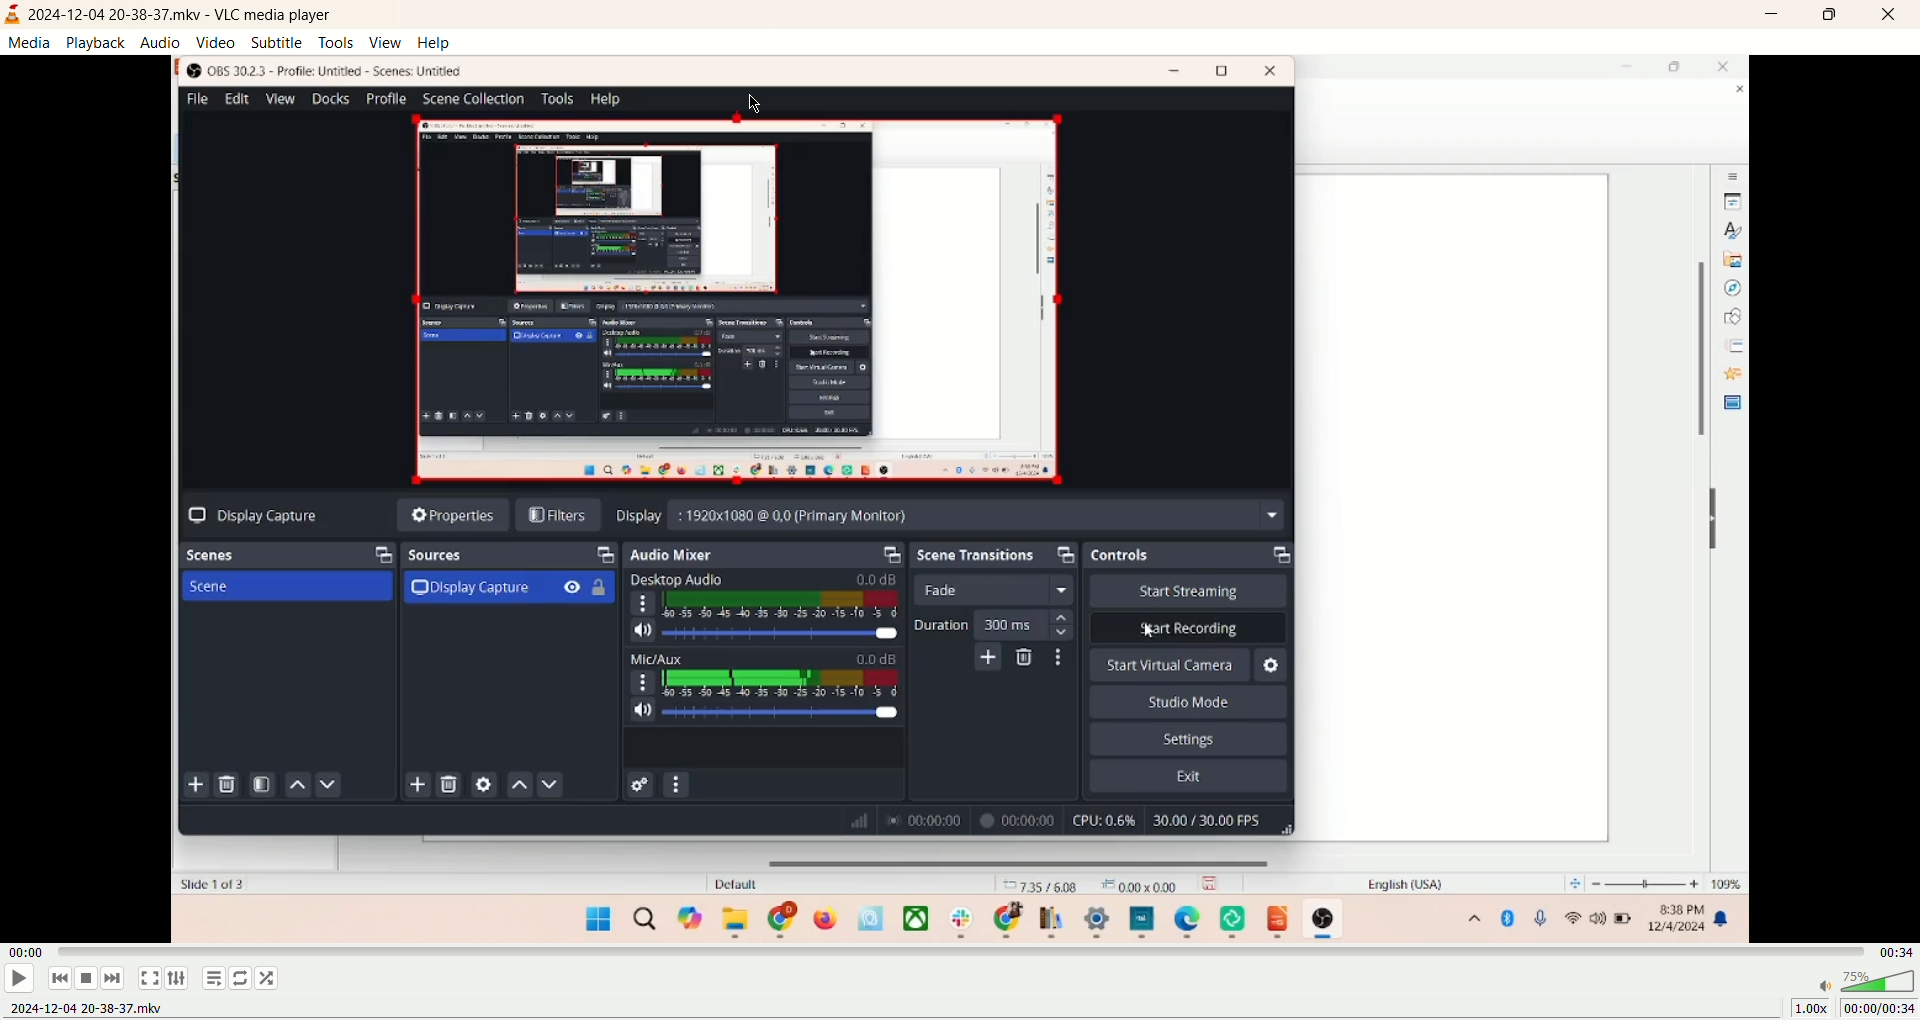 The image size is (1920, 1020). Describe the element at coordinates (269, 978) in the screenshot. I see `shuffle` at that location.